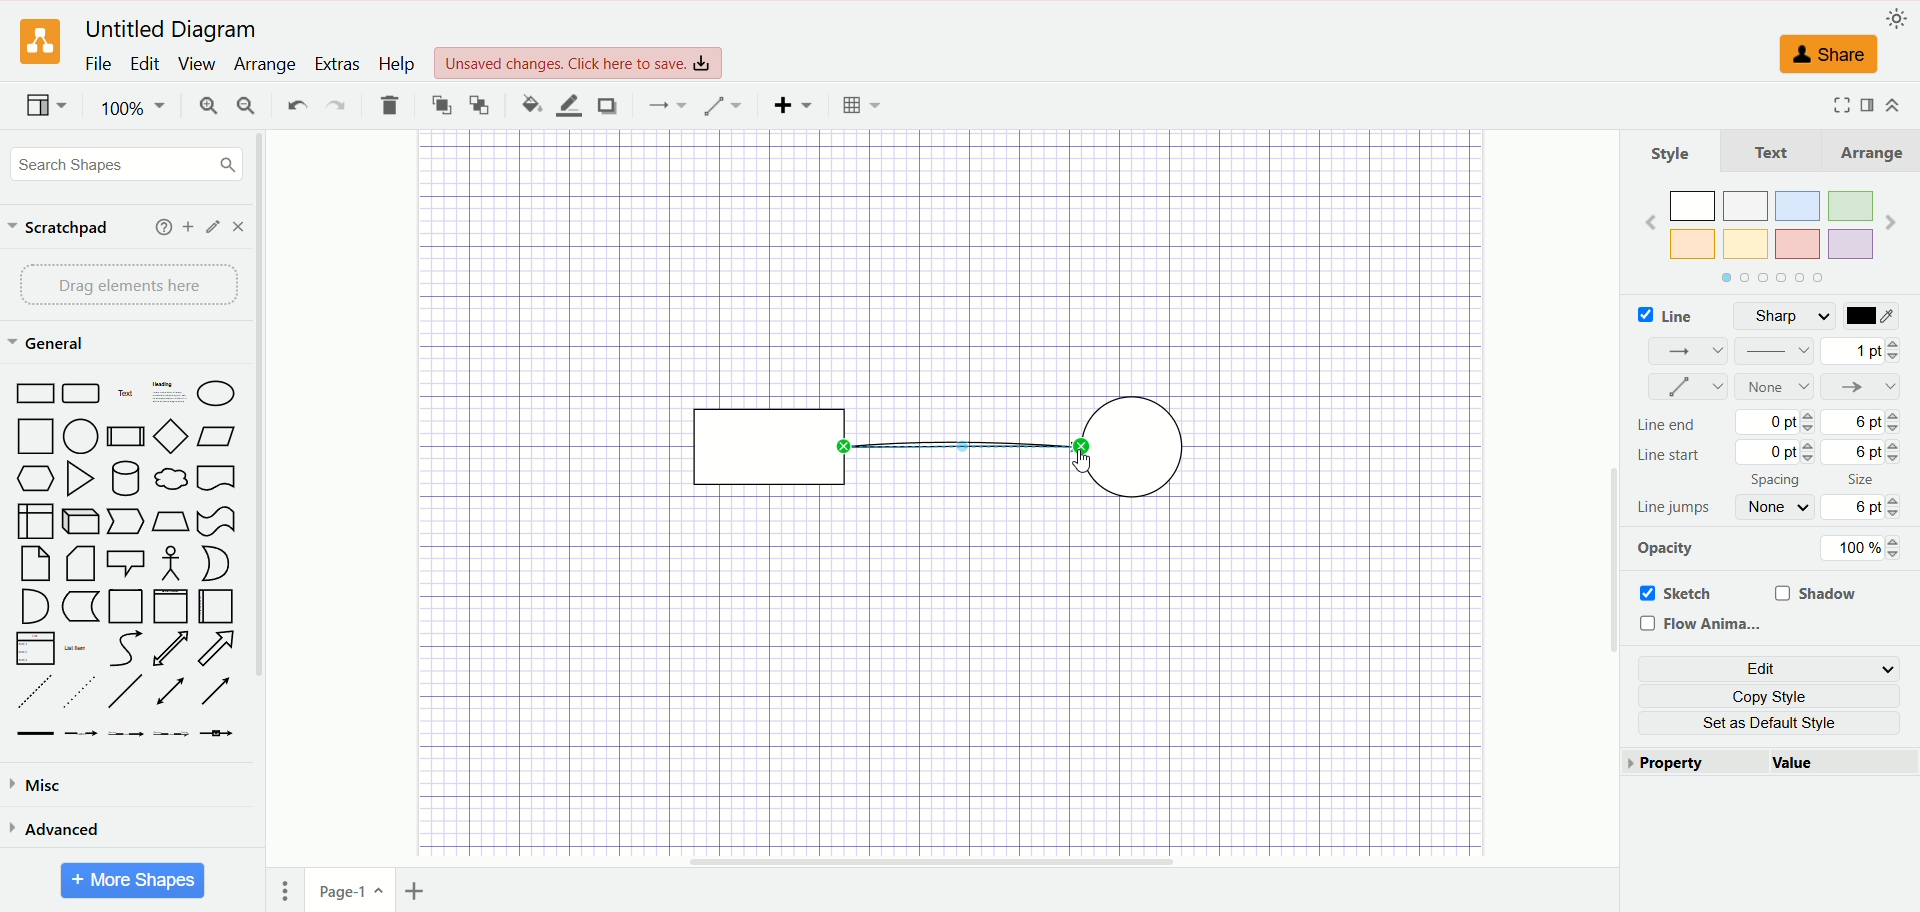 Image resolution: width=1920 pixels, height=912 pixels. What do you see at coordinates (215, 395) in the screenshot?
I see `Ellipse` at bounding box center [215, 395].